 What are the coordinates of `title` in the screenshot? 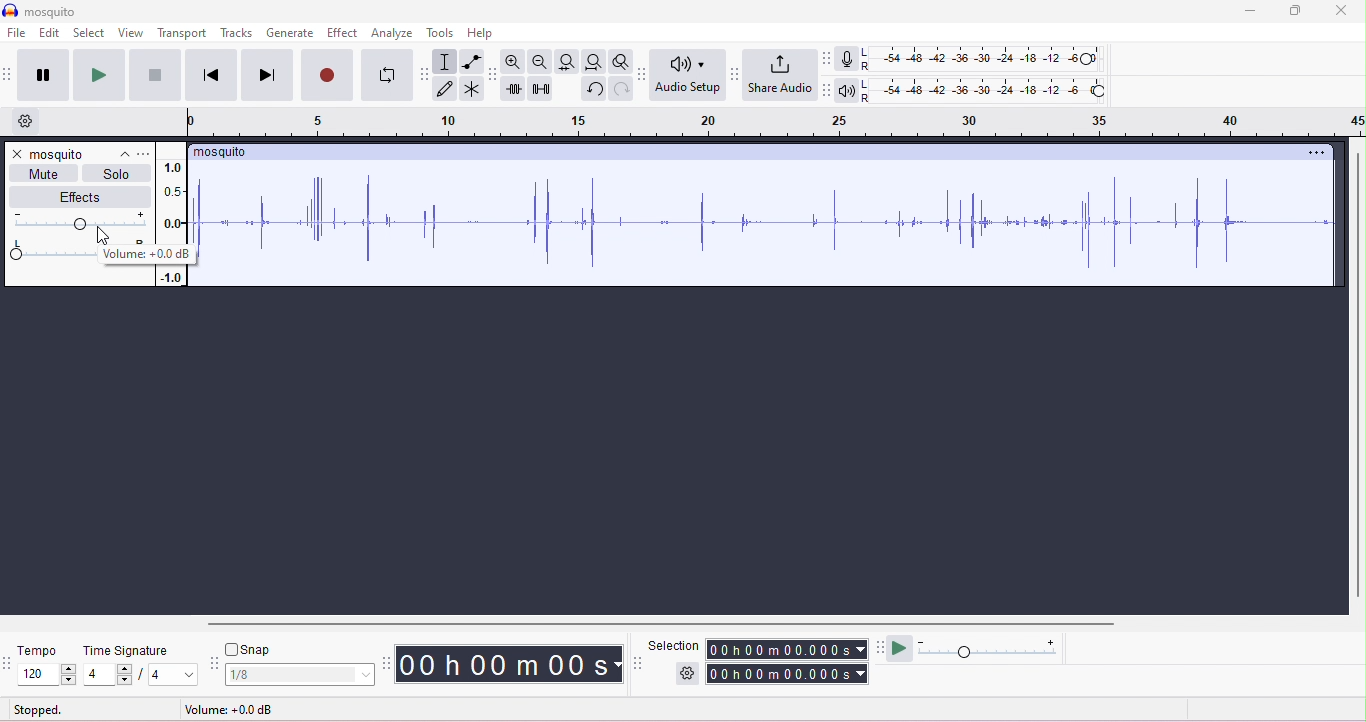 It's located at (43, 10).